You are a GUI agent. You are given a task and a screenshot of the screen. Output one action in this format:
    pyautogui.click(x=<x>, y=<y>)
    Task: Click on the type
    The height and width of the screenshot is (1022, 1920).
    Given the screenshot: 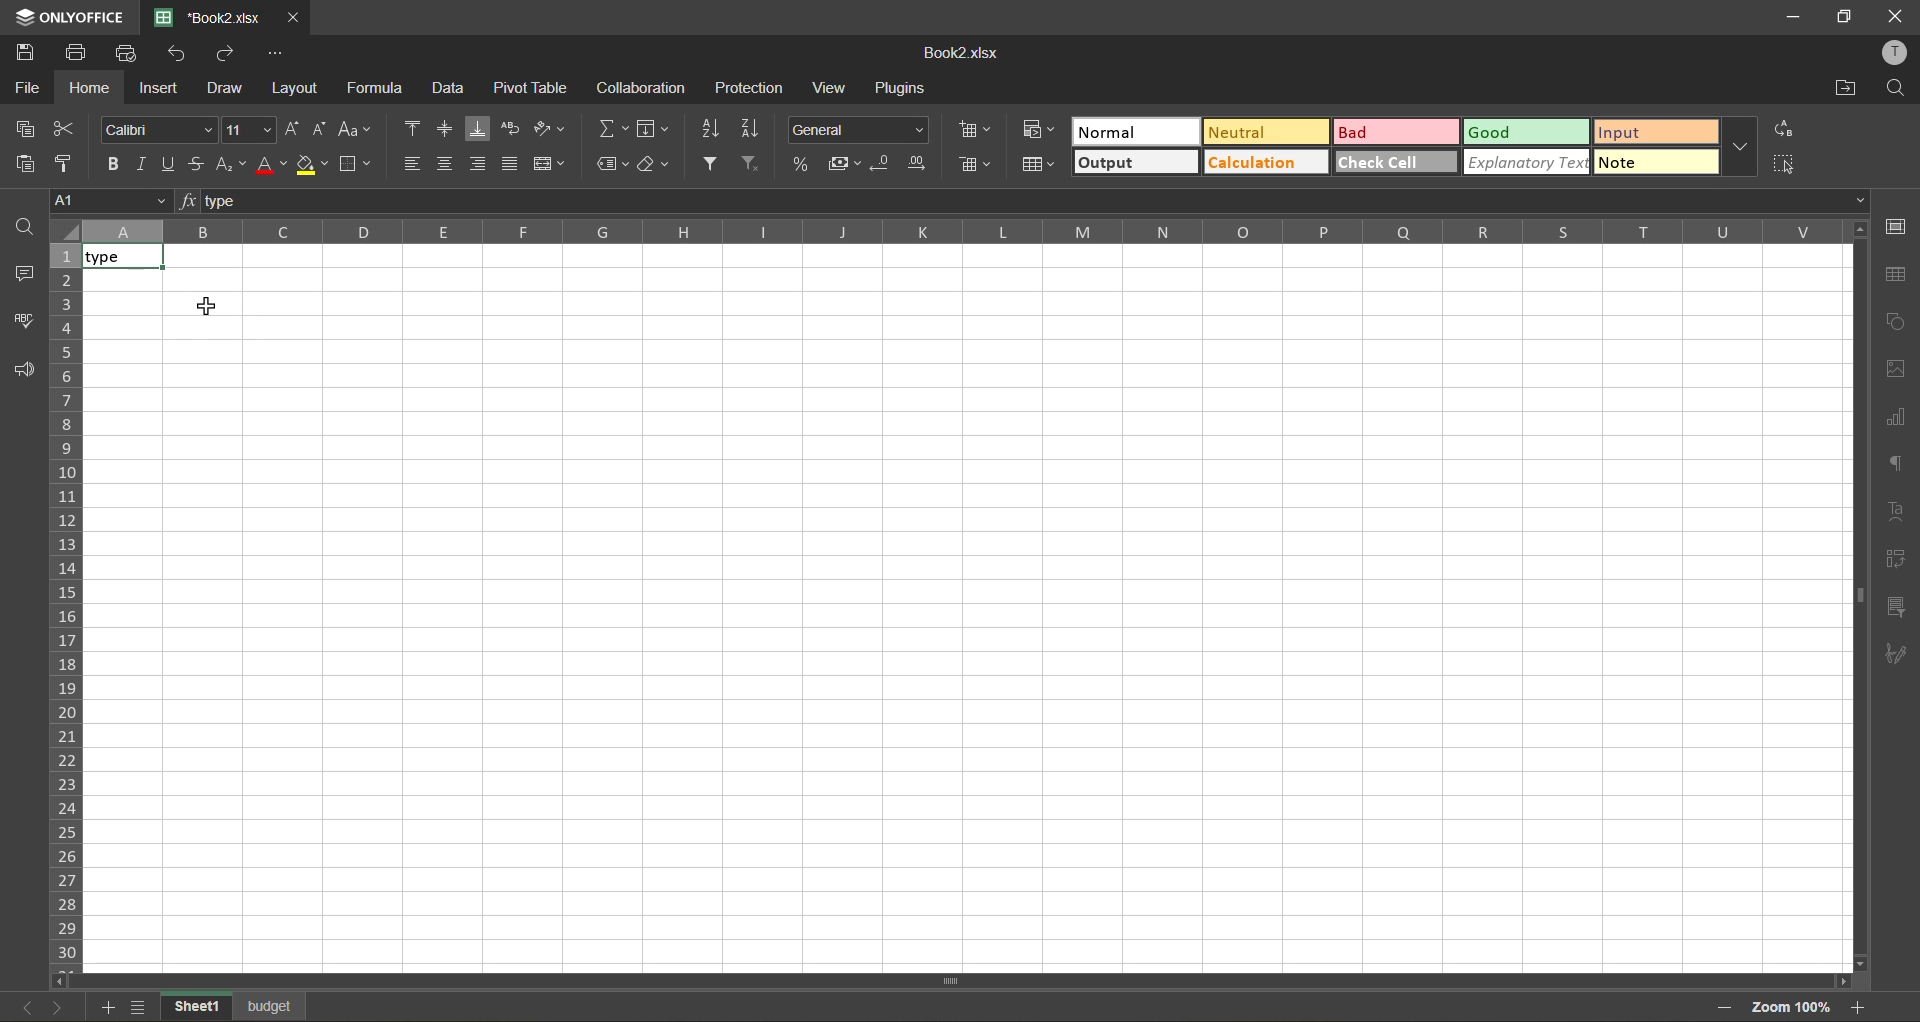 What is the action you would take?
    pyautogui.click(x=122, y=258)
    